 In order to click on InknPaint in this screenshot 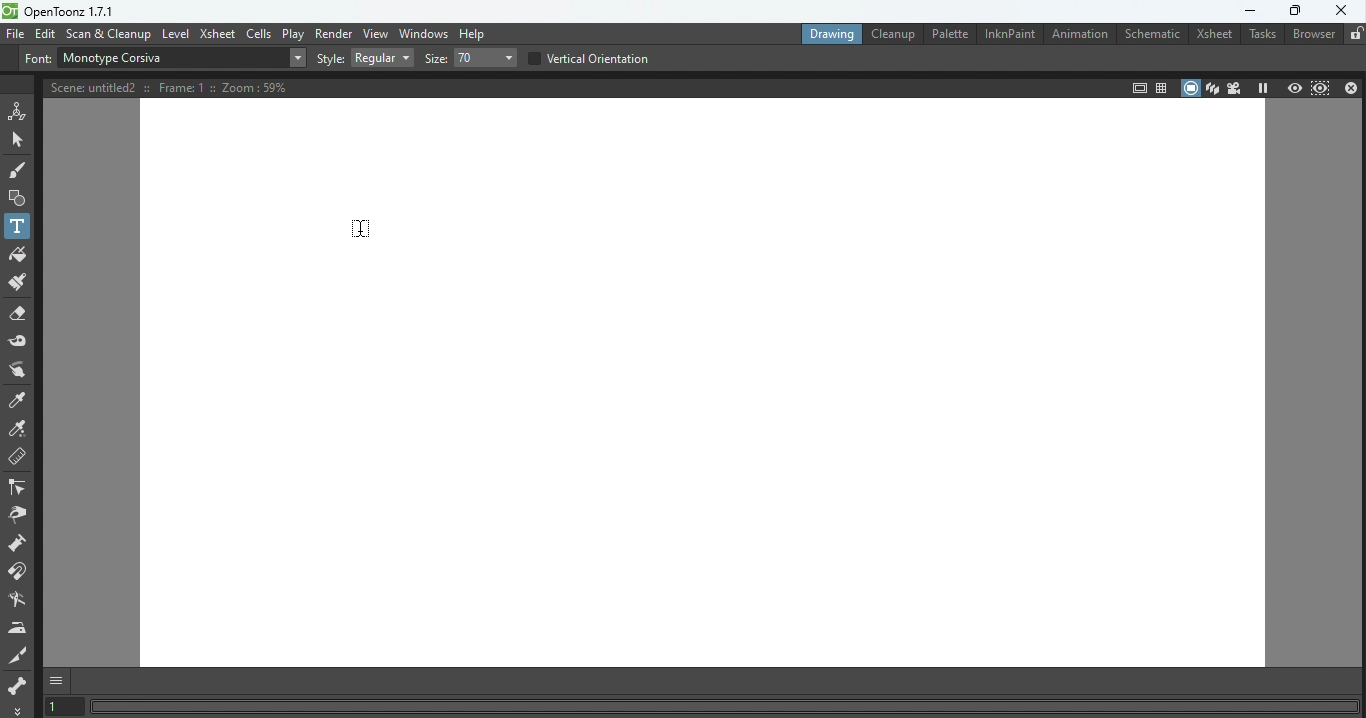, I will do `click(1012, 35)`.